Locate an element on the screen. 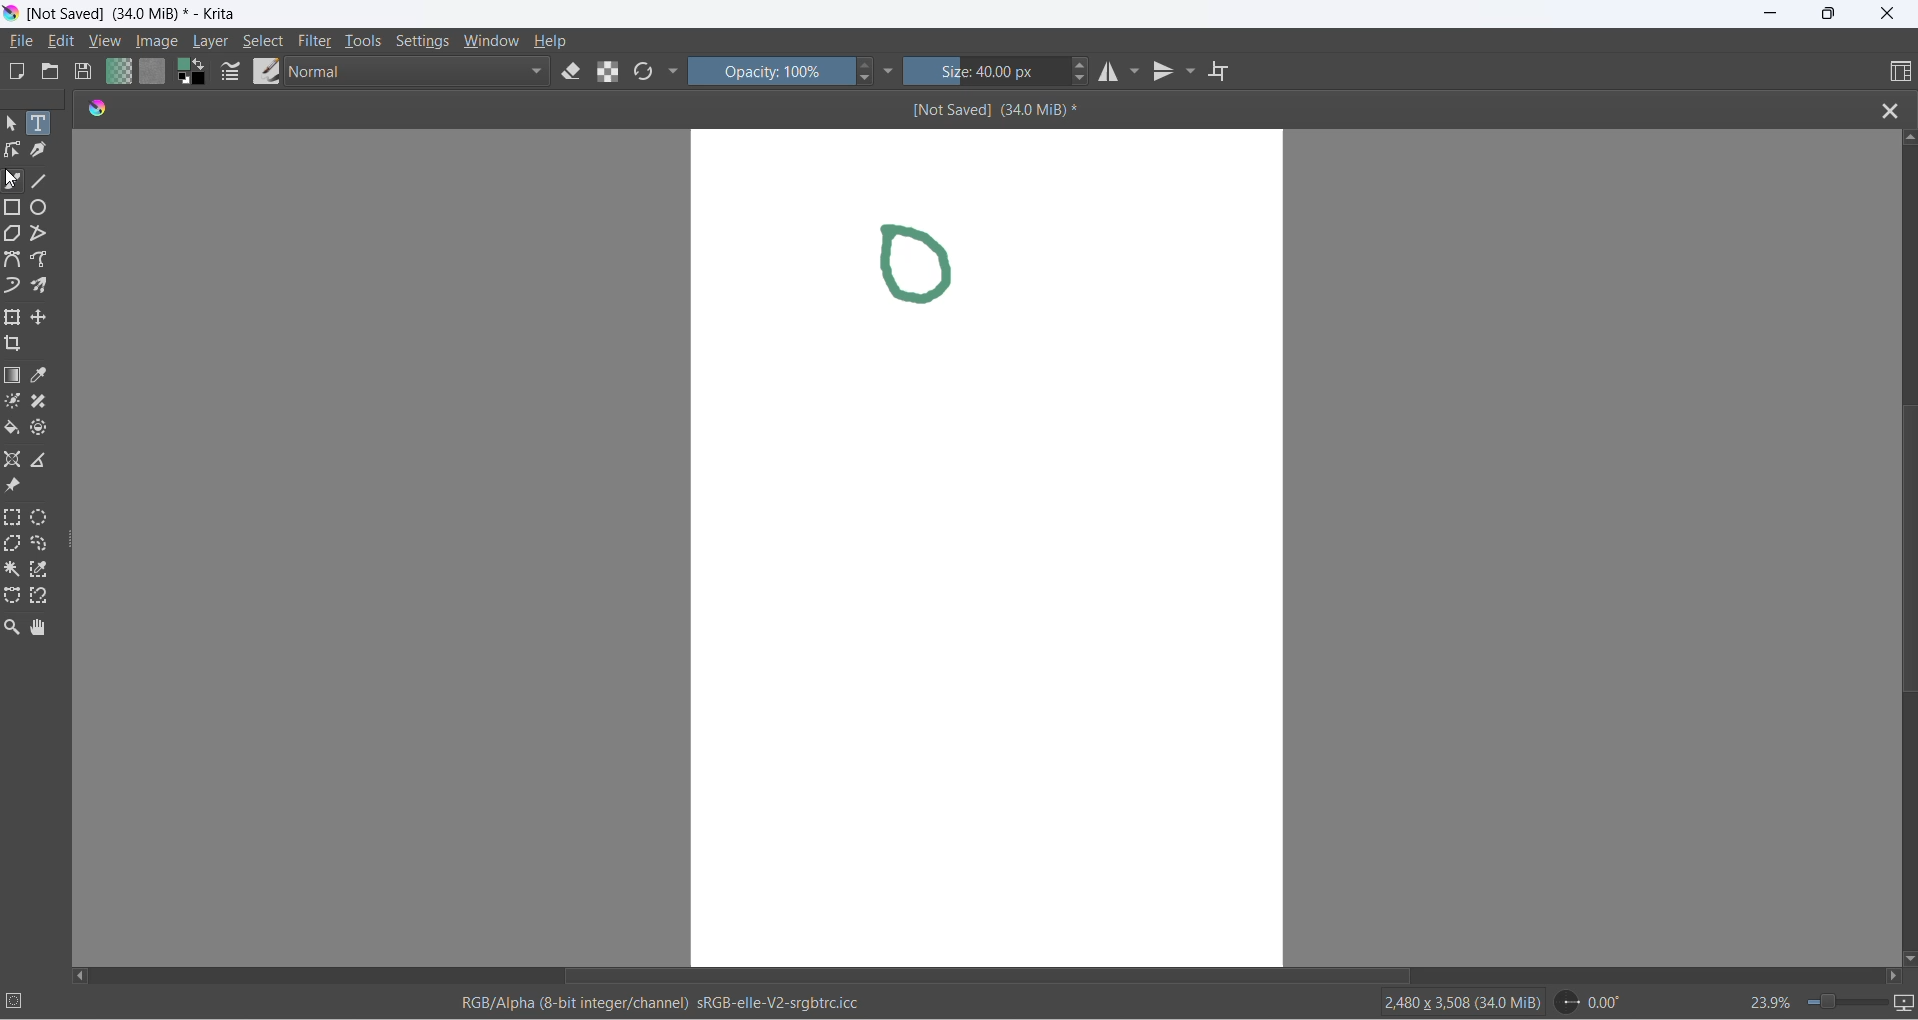  layer is located at coordinates (212, 41).